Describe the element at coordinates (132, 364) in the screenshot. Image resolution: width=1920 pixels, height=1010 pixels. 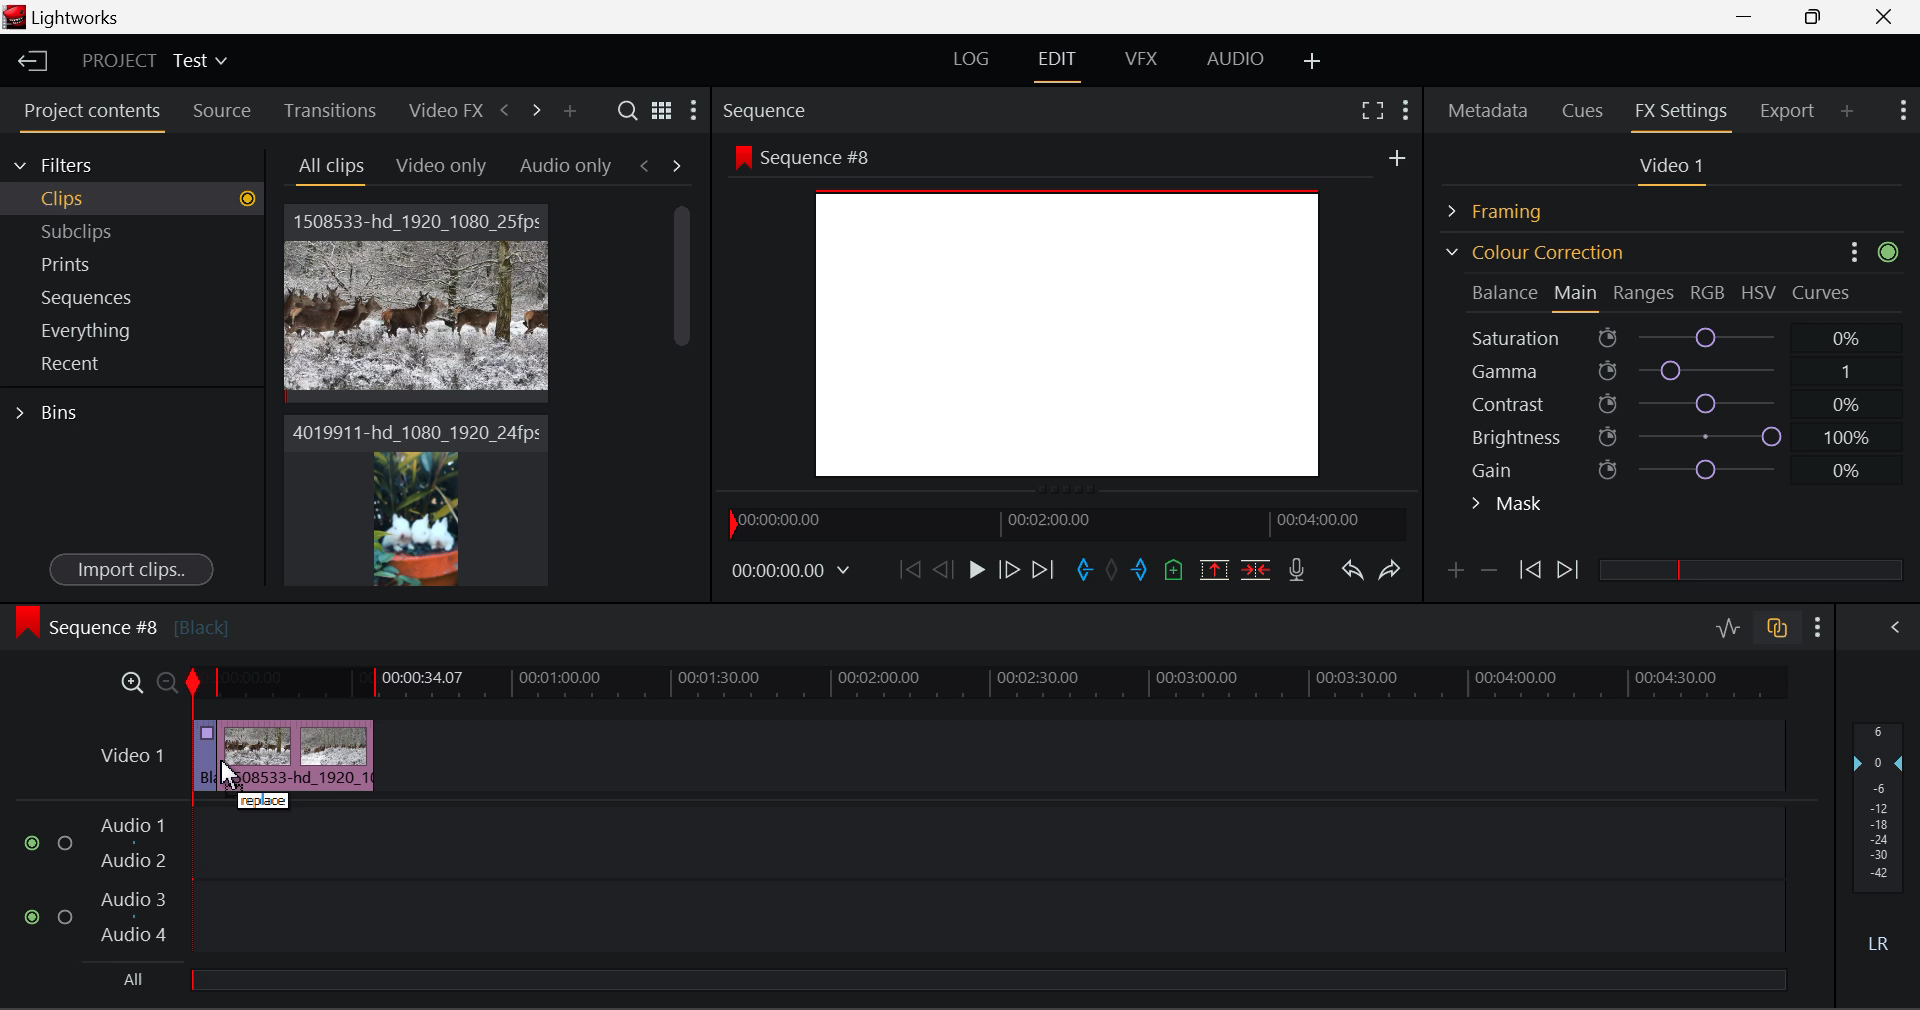
I see `Recent Tab Open` at that location.